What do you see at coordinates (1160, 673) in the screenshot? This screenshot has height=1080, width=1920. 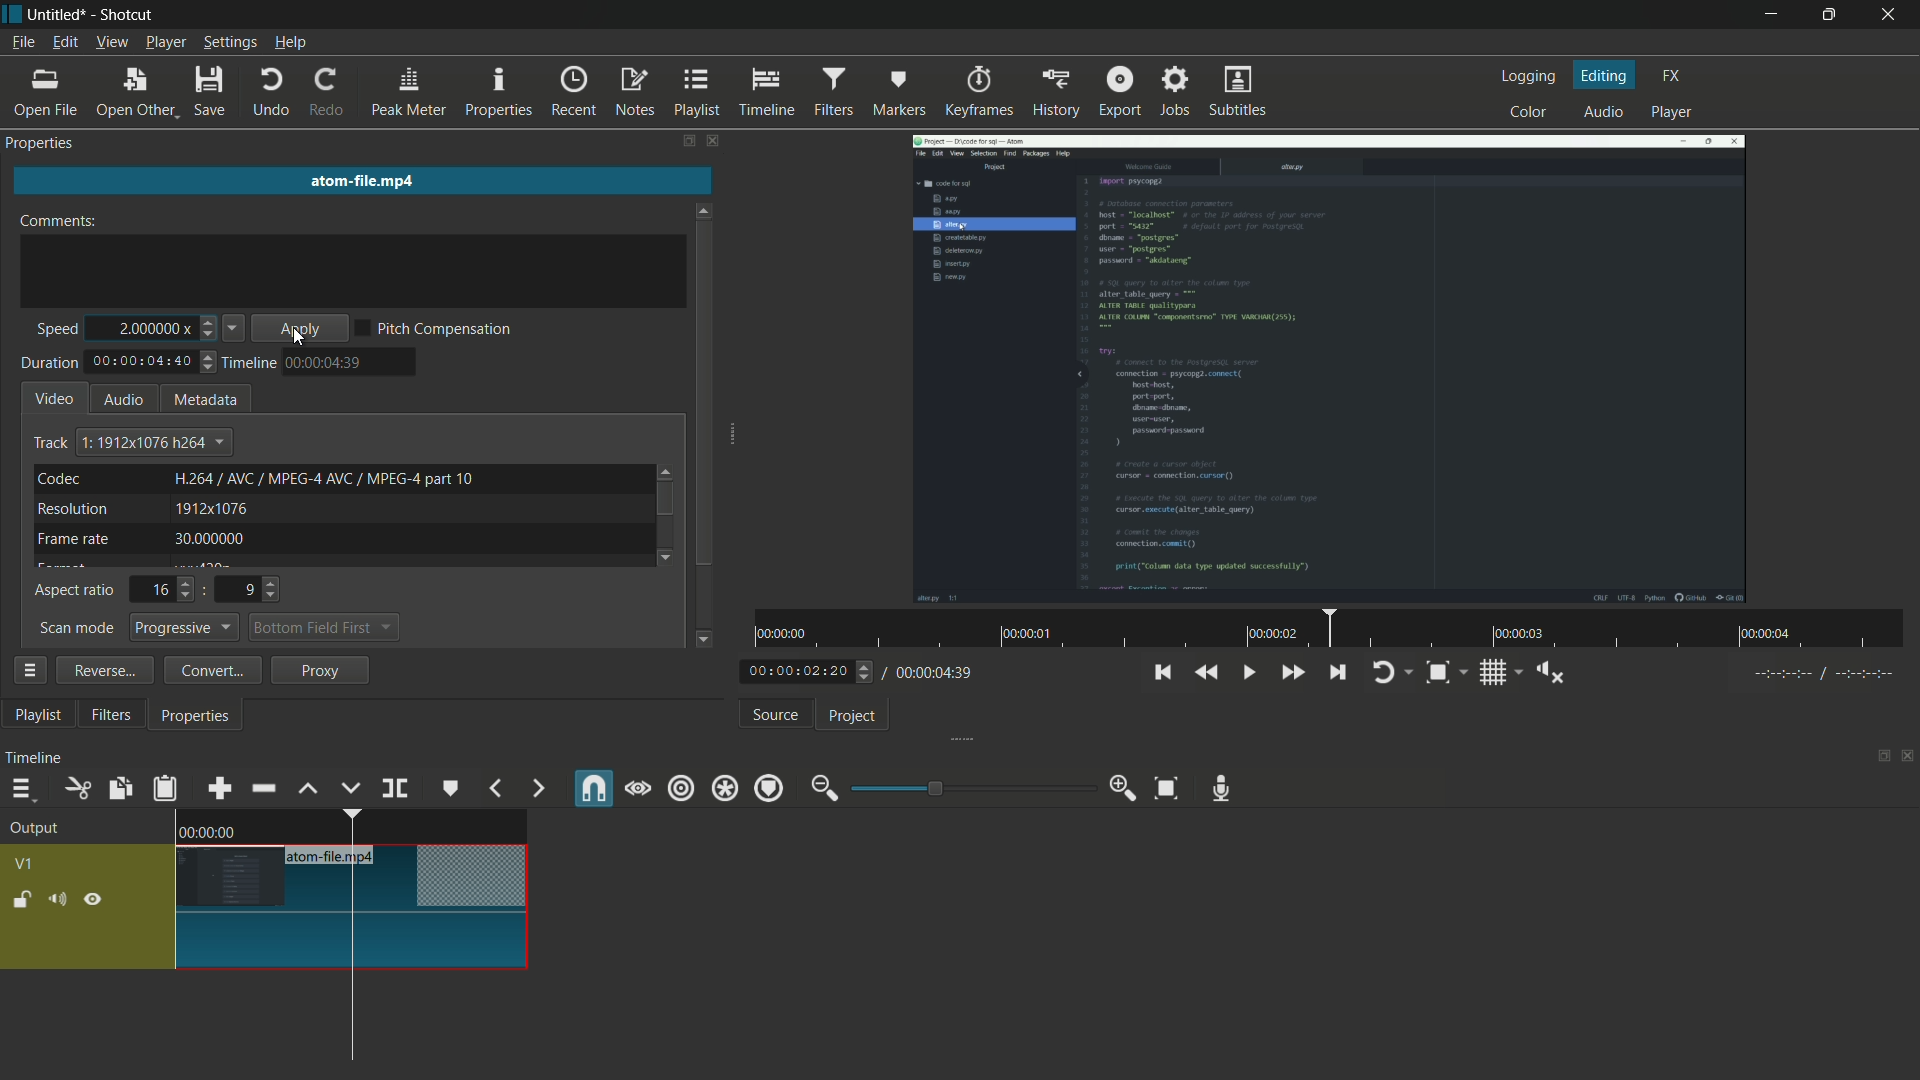 I see `skip to the previous point` at bounding box center [1160, 673].